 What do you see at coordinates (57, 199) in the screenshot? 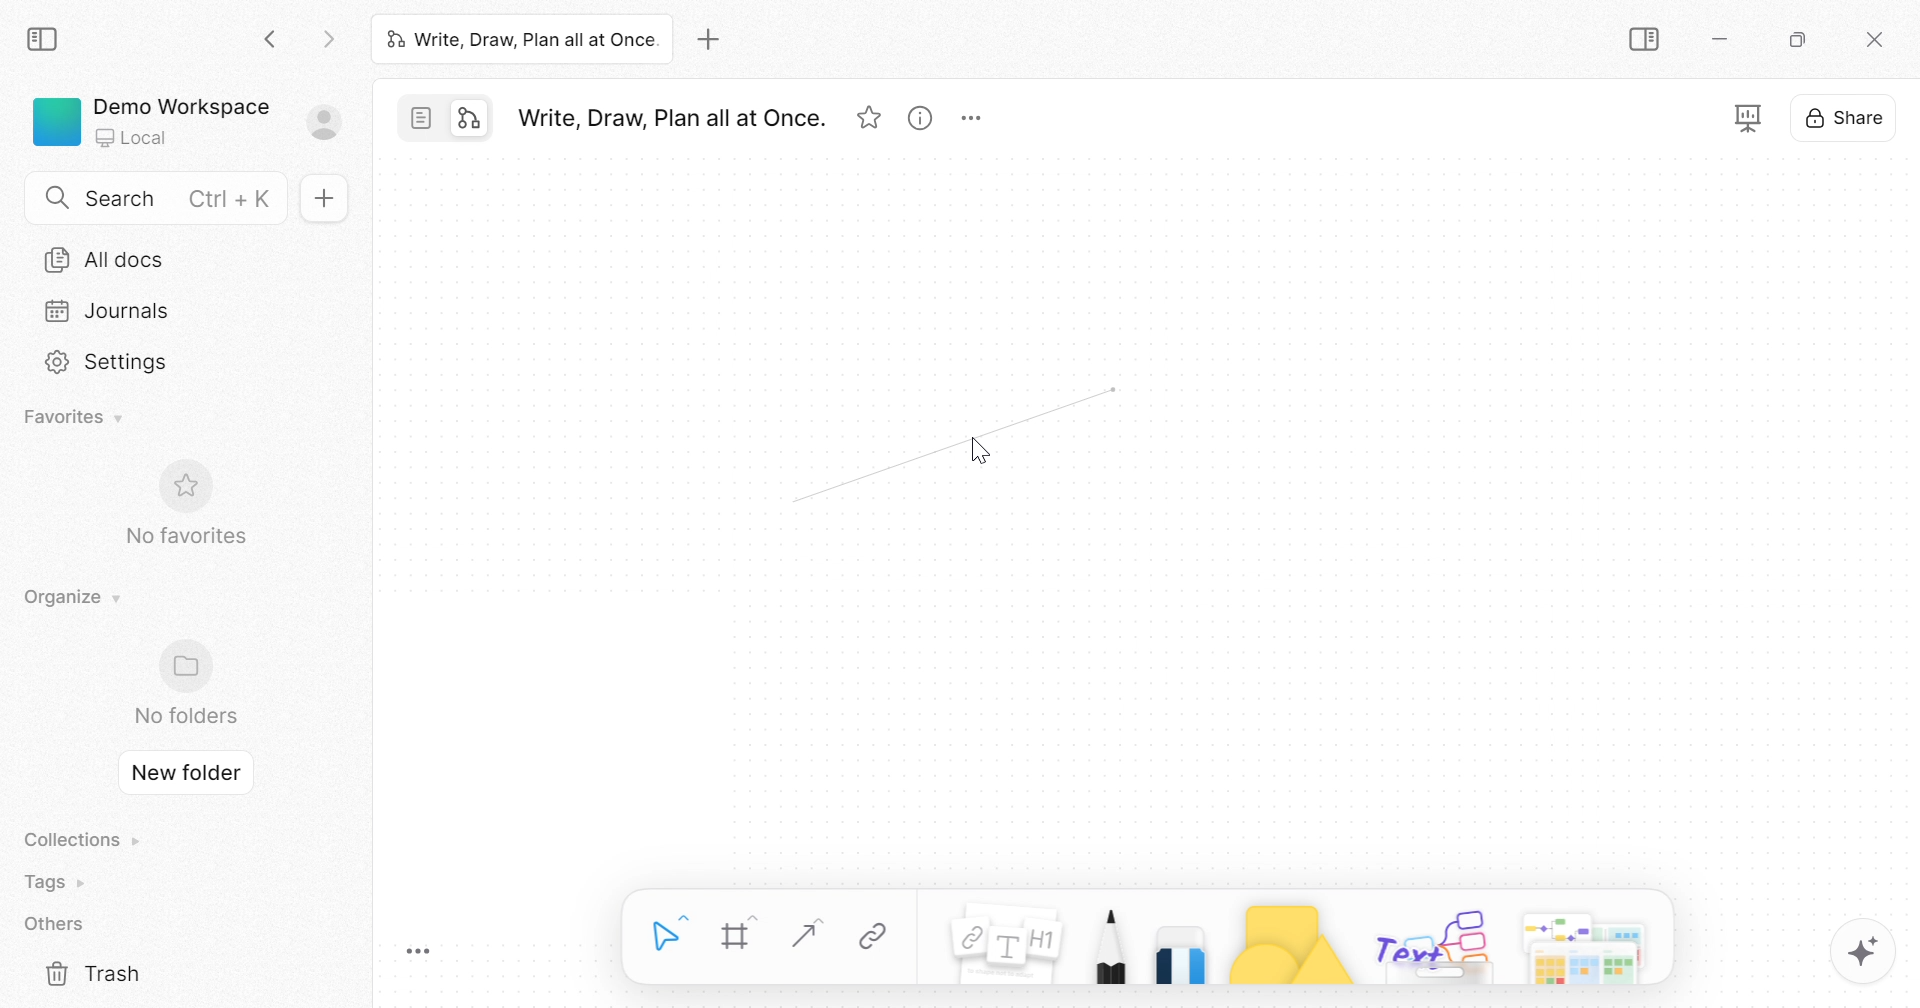
I see `Search icon` at bounding box center [57, 199].